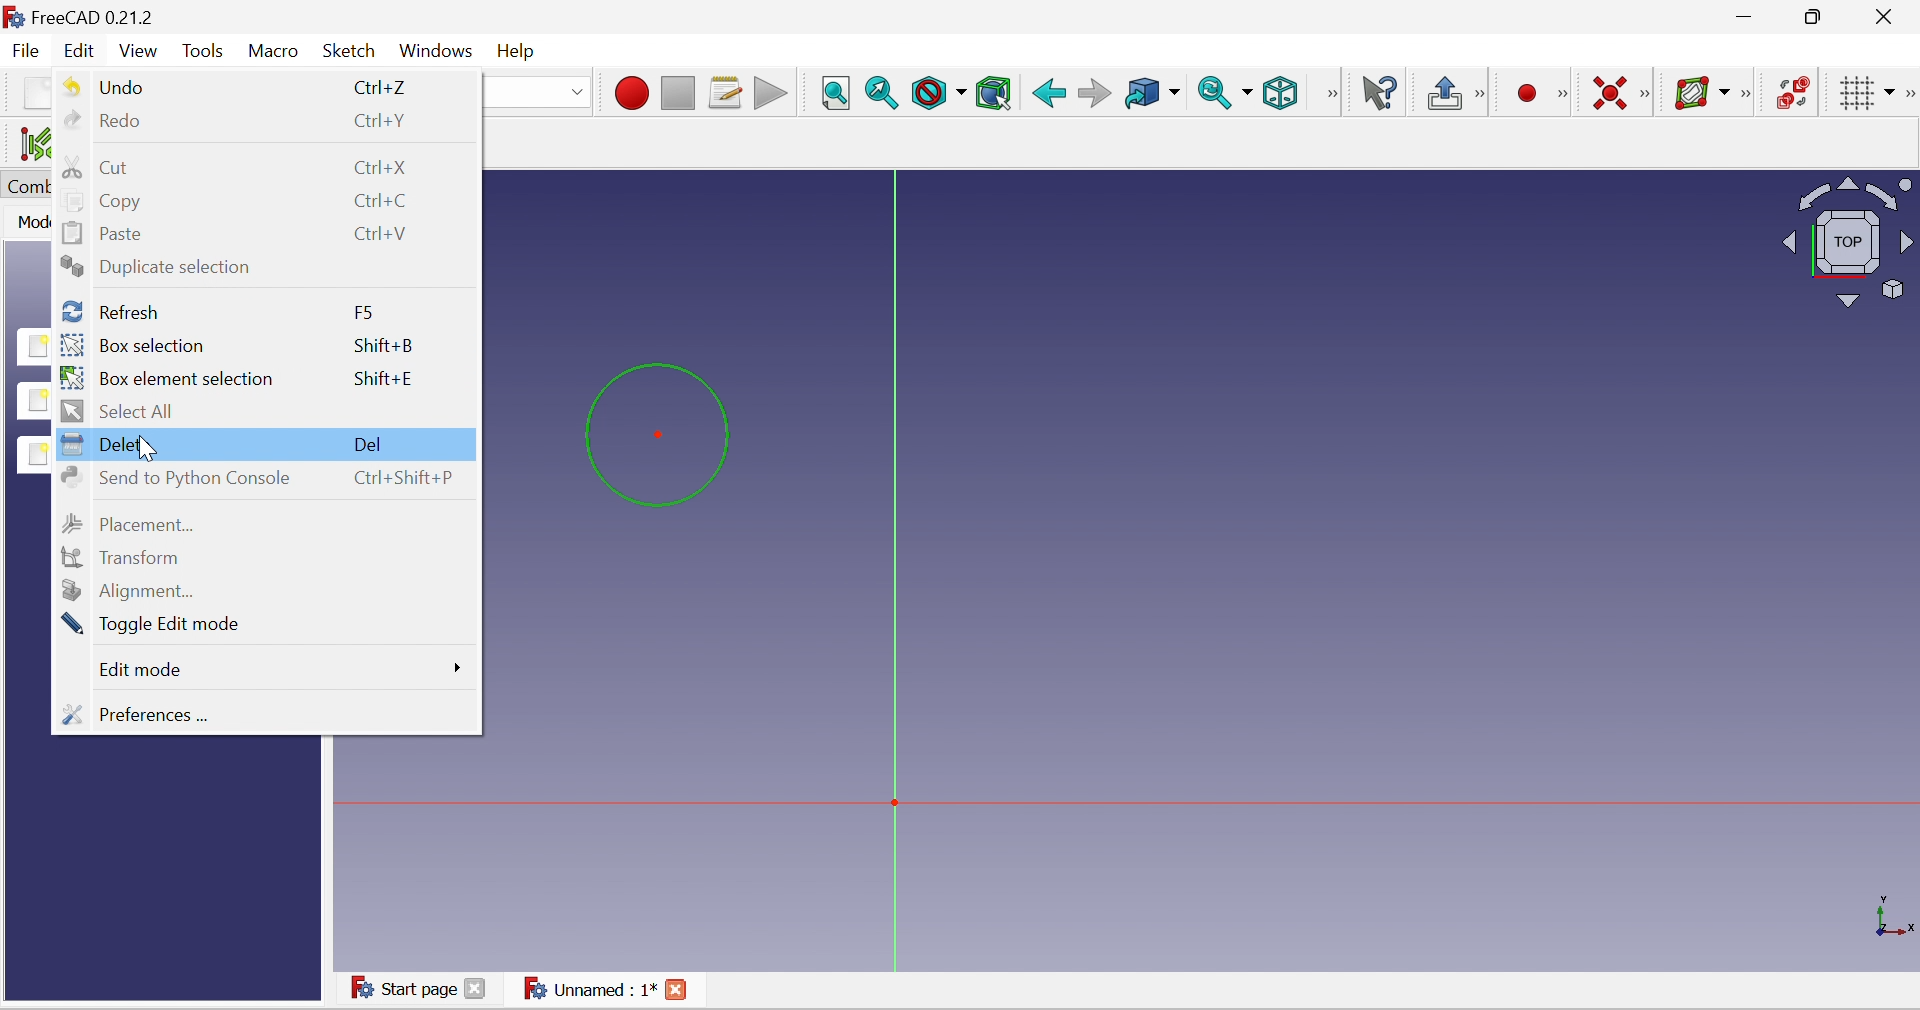  What do you see at coordinates (349, 53) in the screenshot?
I see `Sketch` at bounding box center [349, 53].